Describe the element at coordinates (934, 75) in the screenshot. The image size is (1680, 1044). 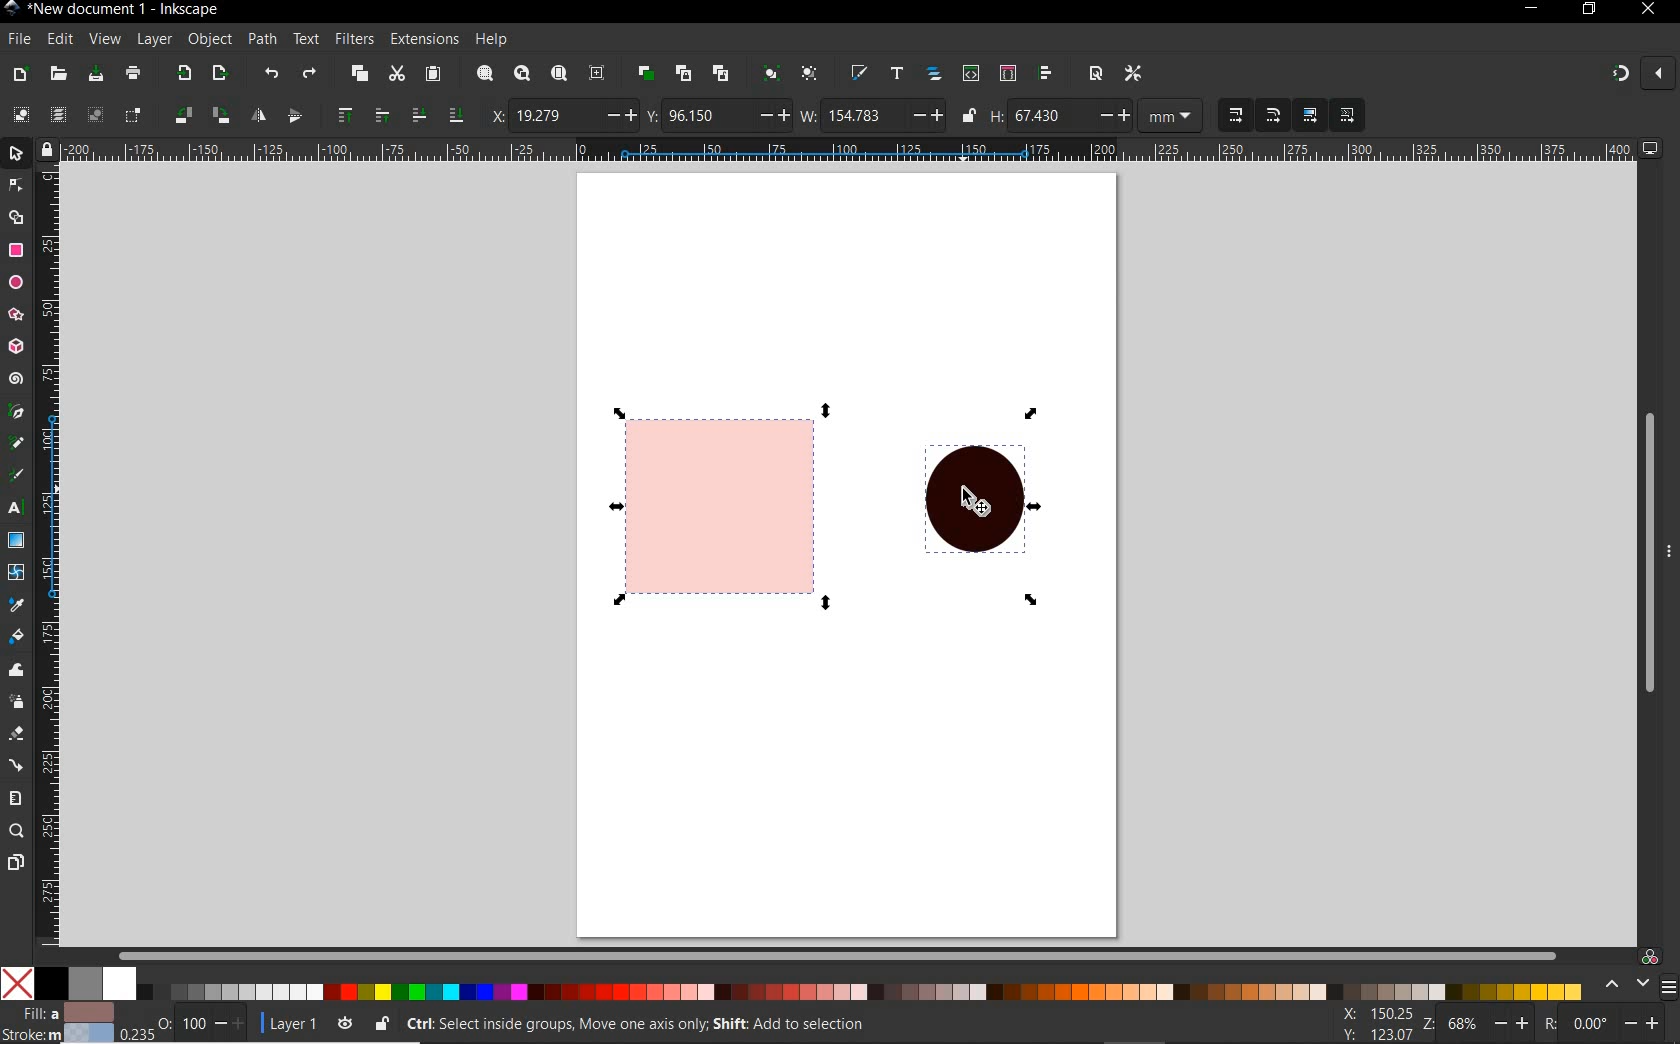
I see `open object` at that location.